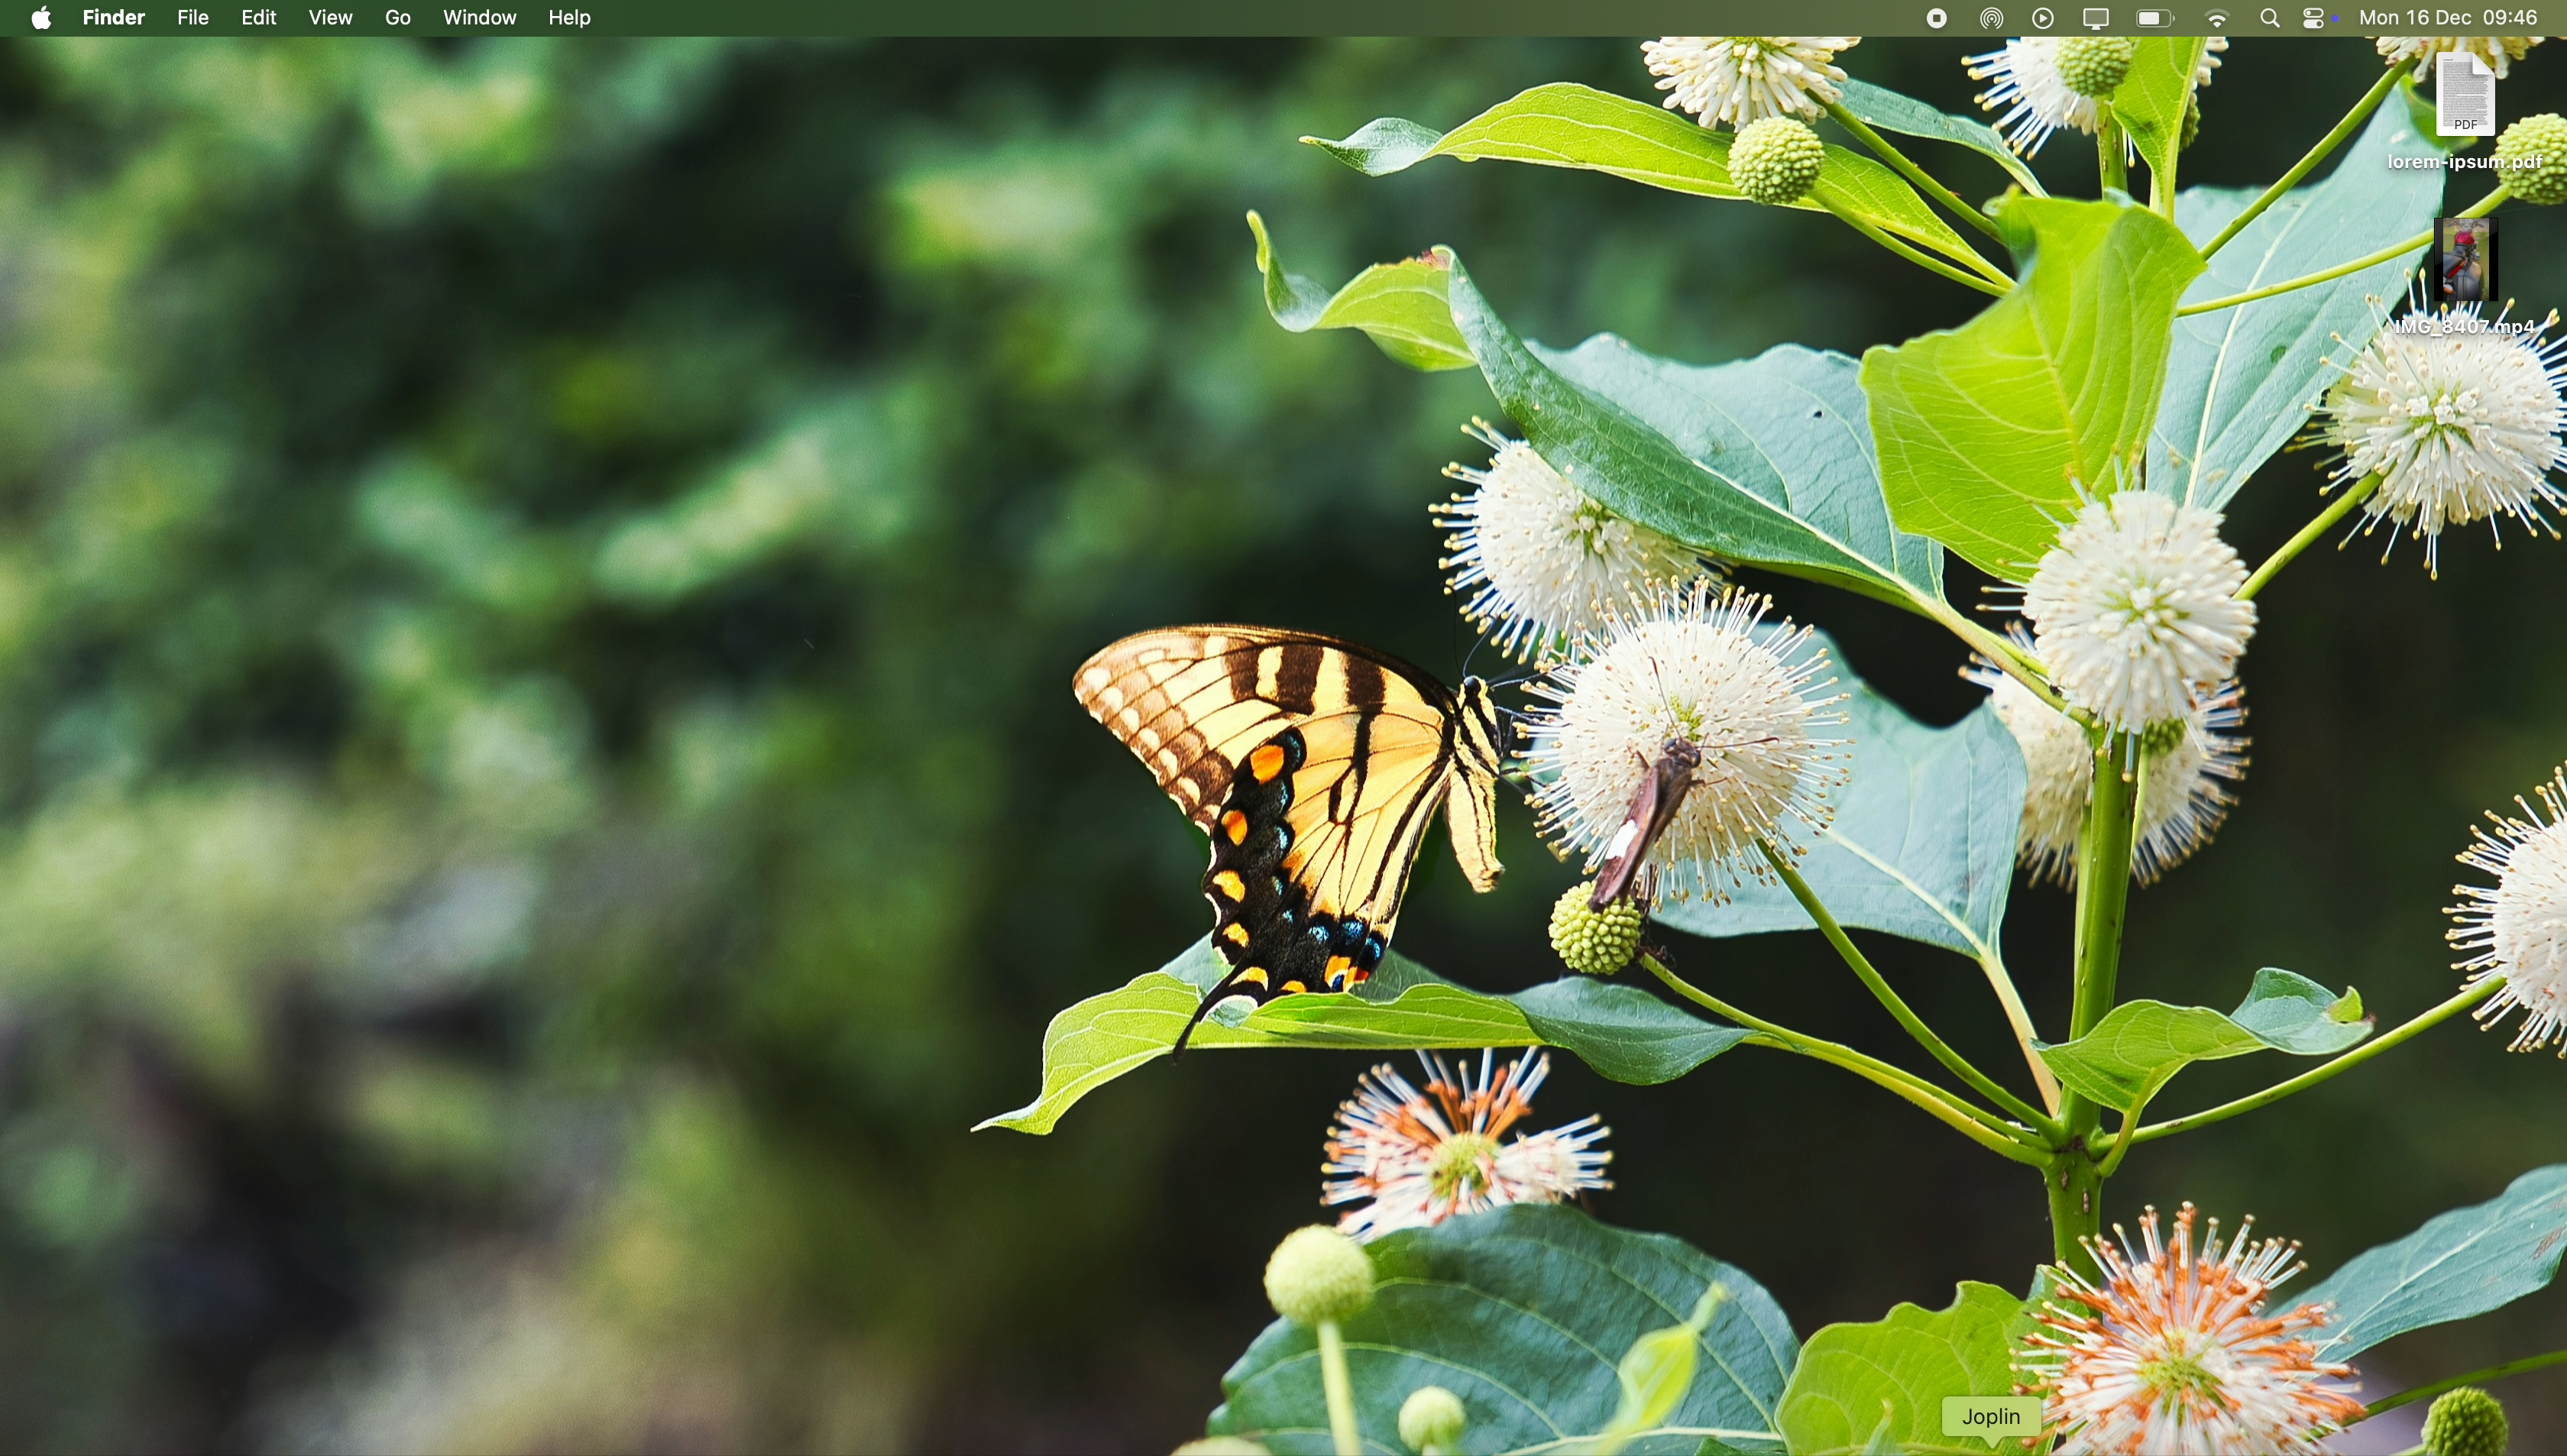 This screenshot has height=1456, width=2567. I want to click on Finder, so click(114, 17).